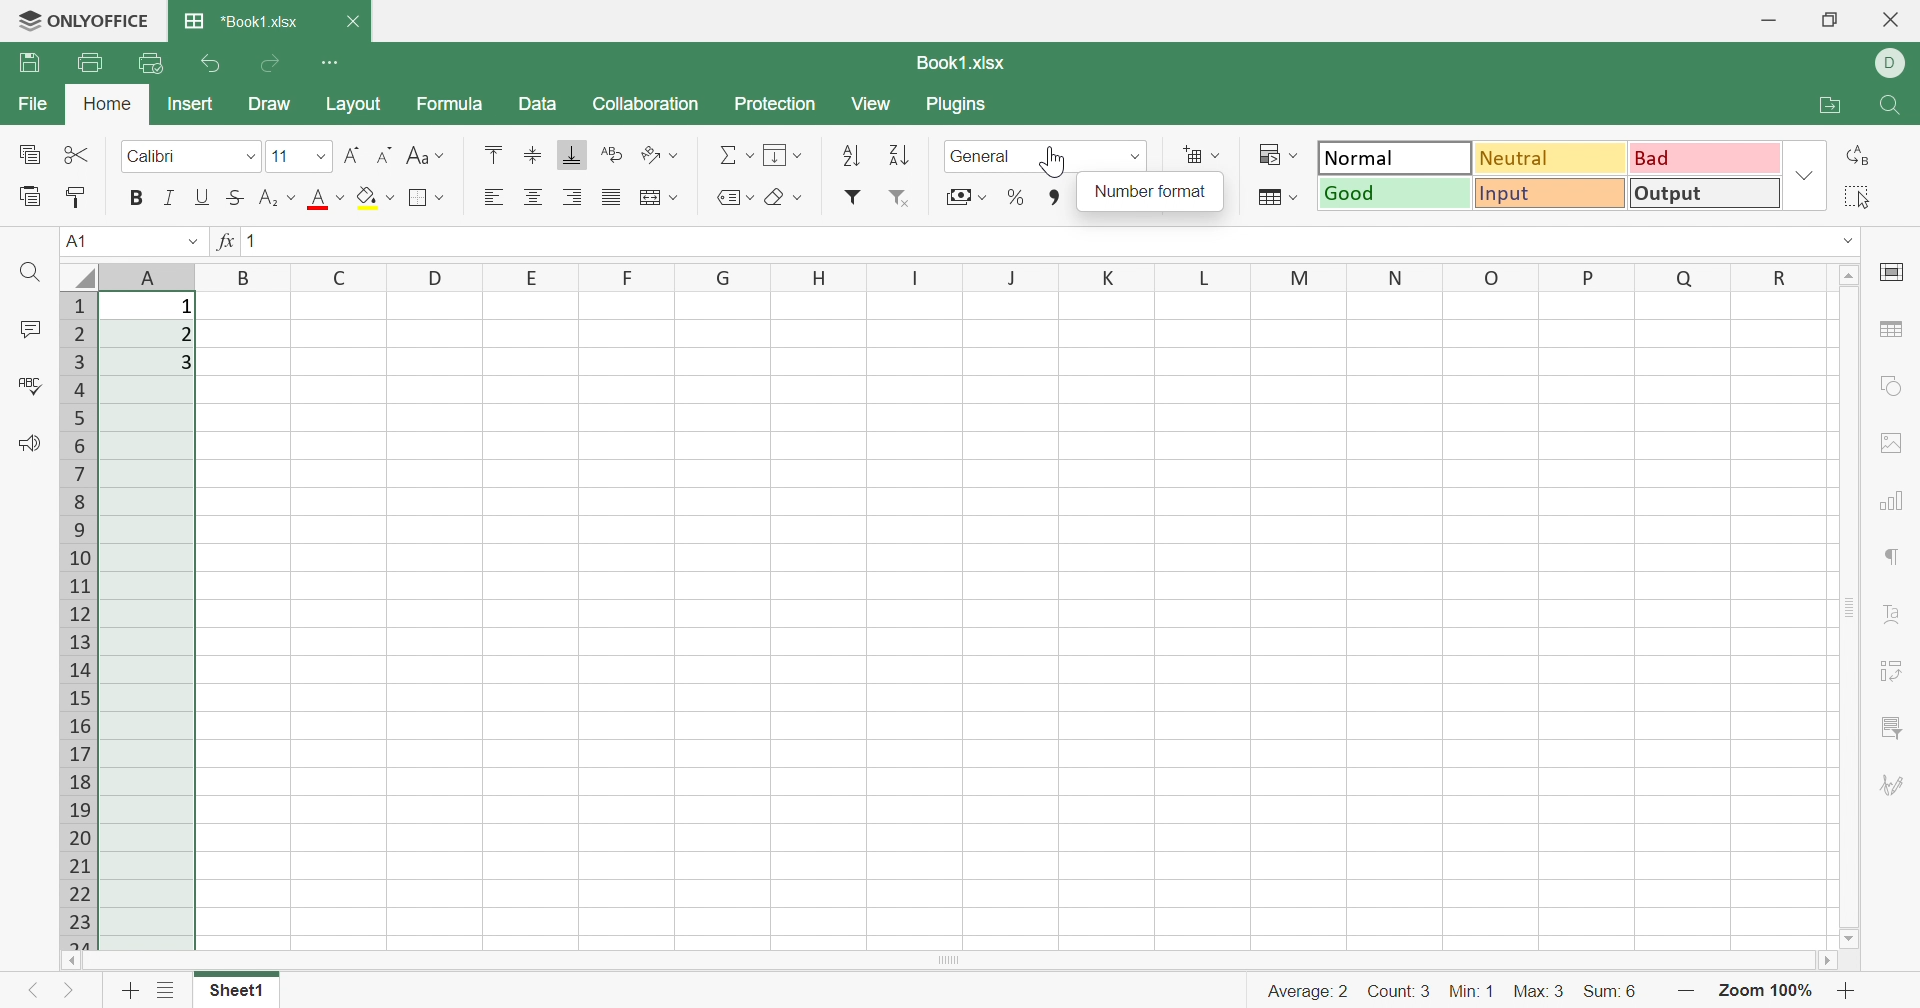 This screenshot has width=1920, height=1008. I want to click on Scroll bar, so click(1849, 607).